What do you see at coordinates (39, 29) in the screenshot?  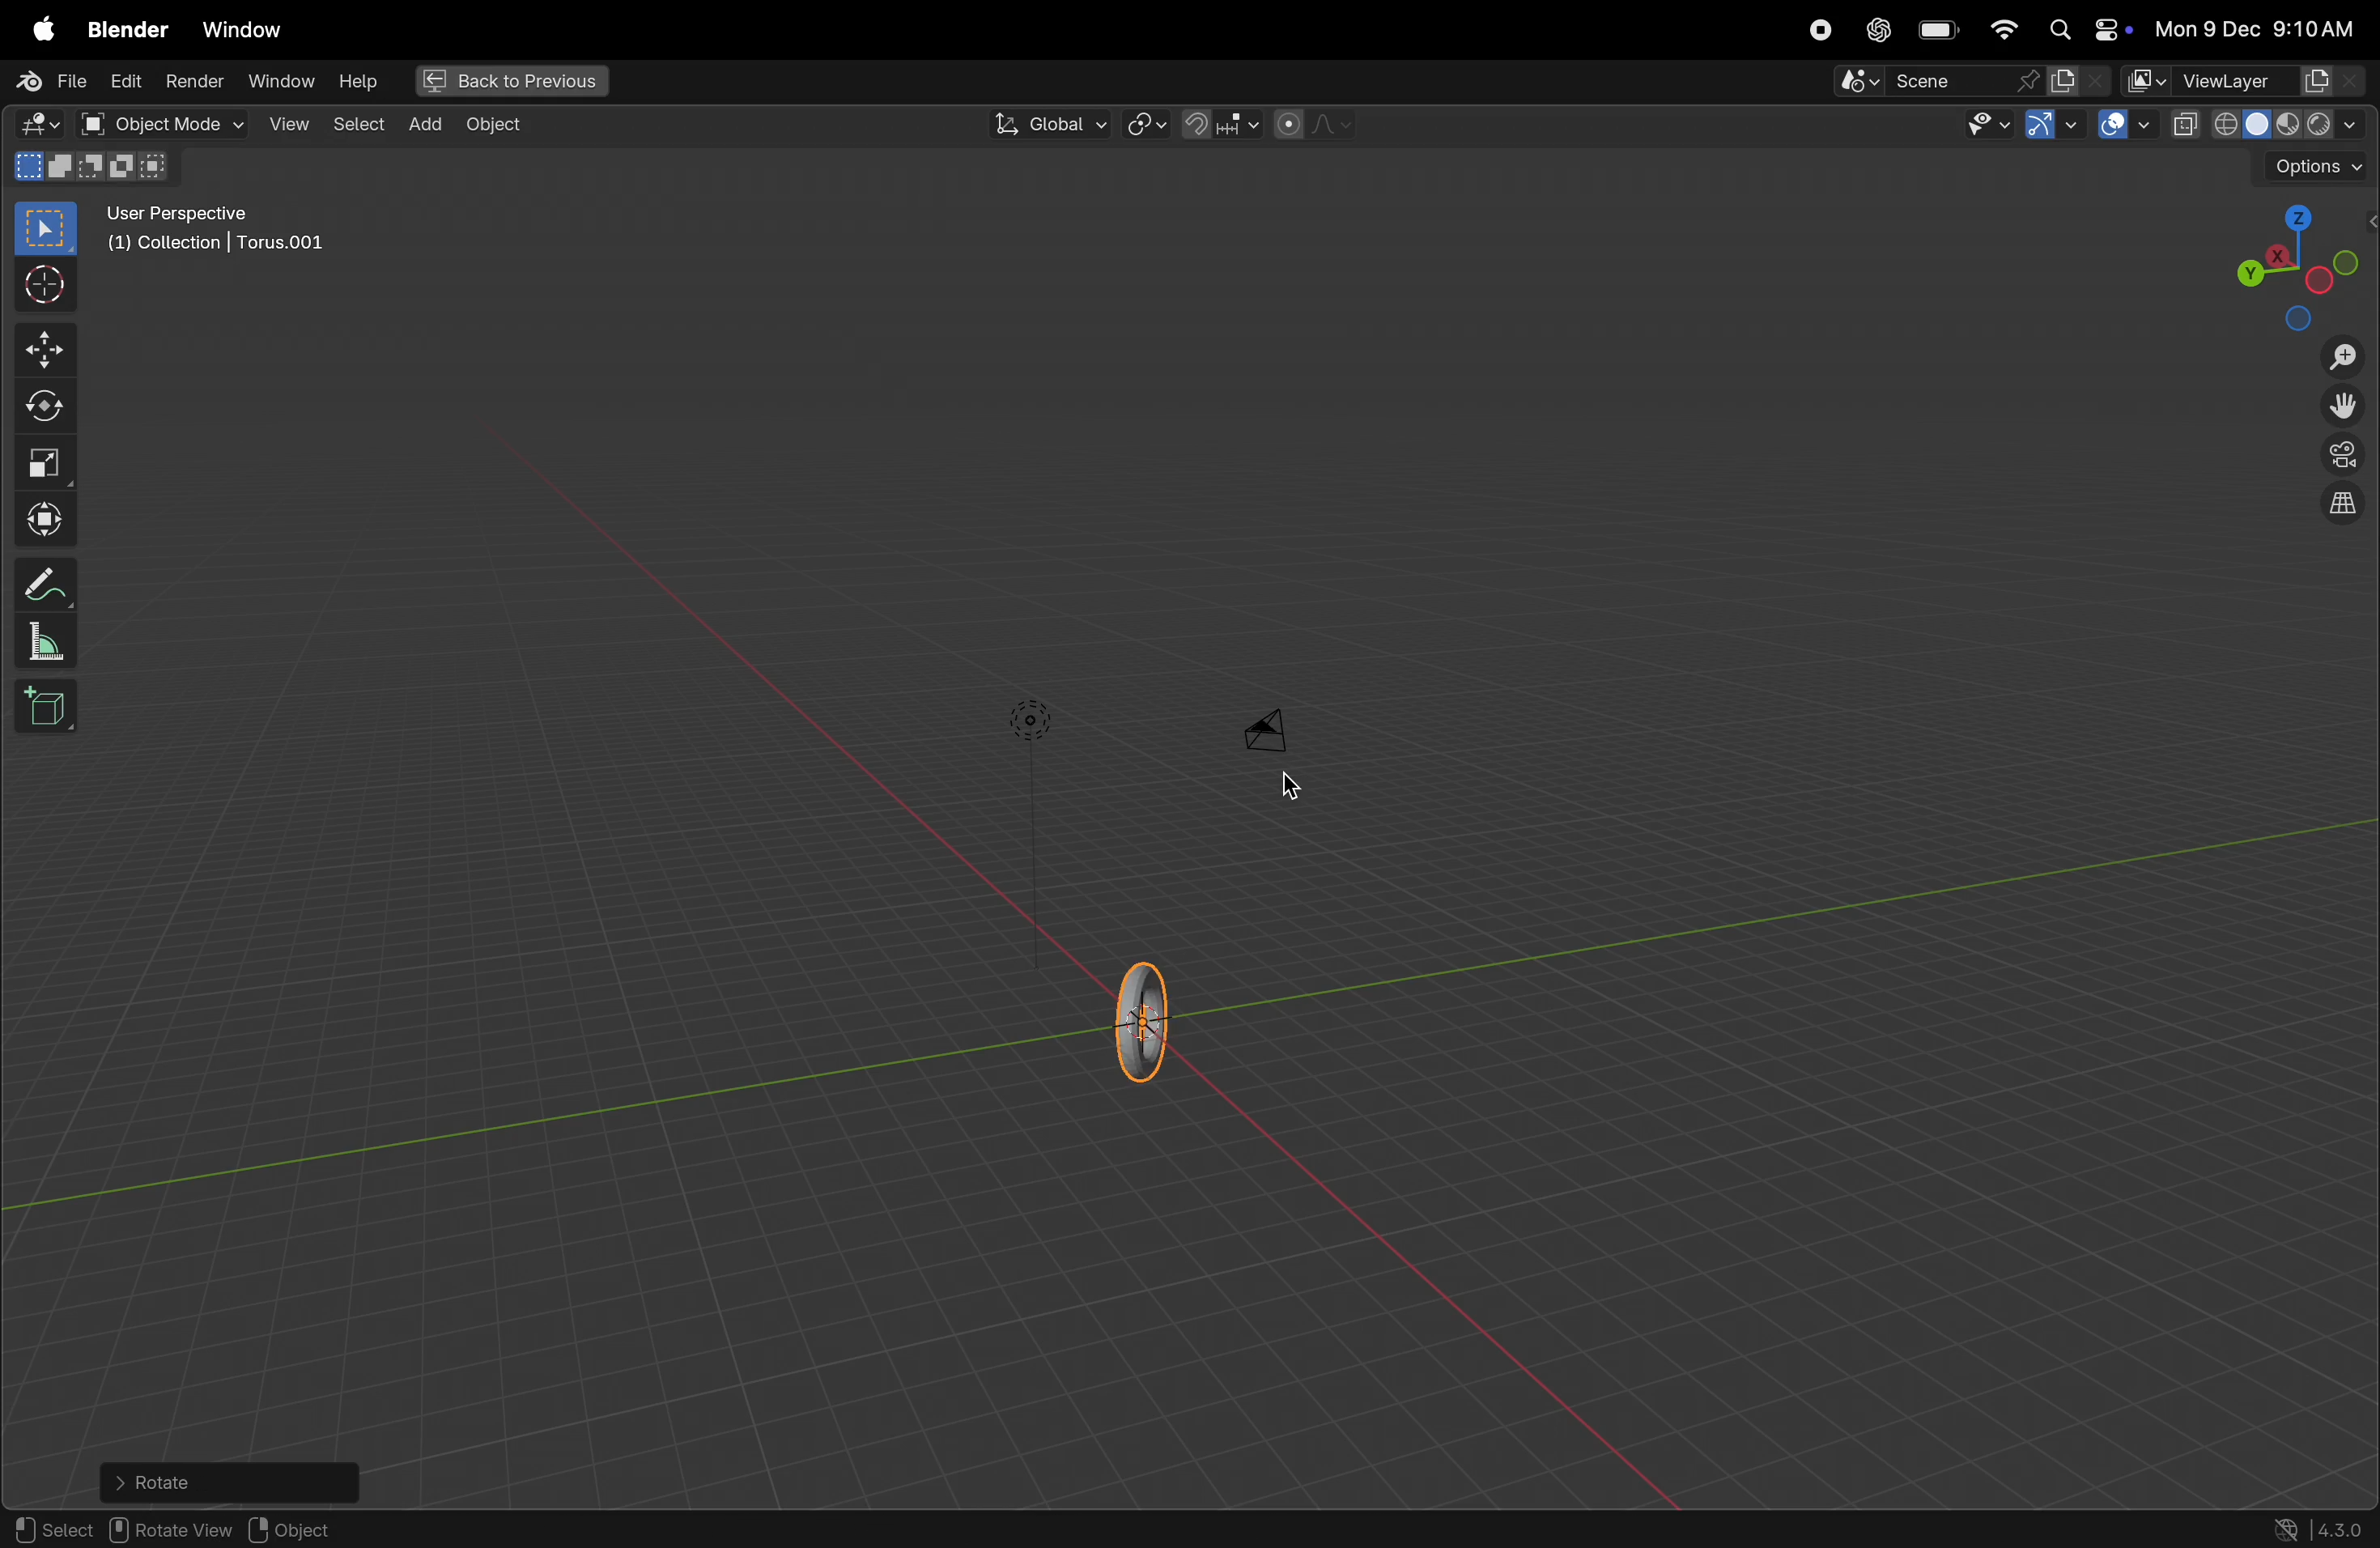 I see `apple menu` at bounding box center [39, 29].